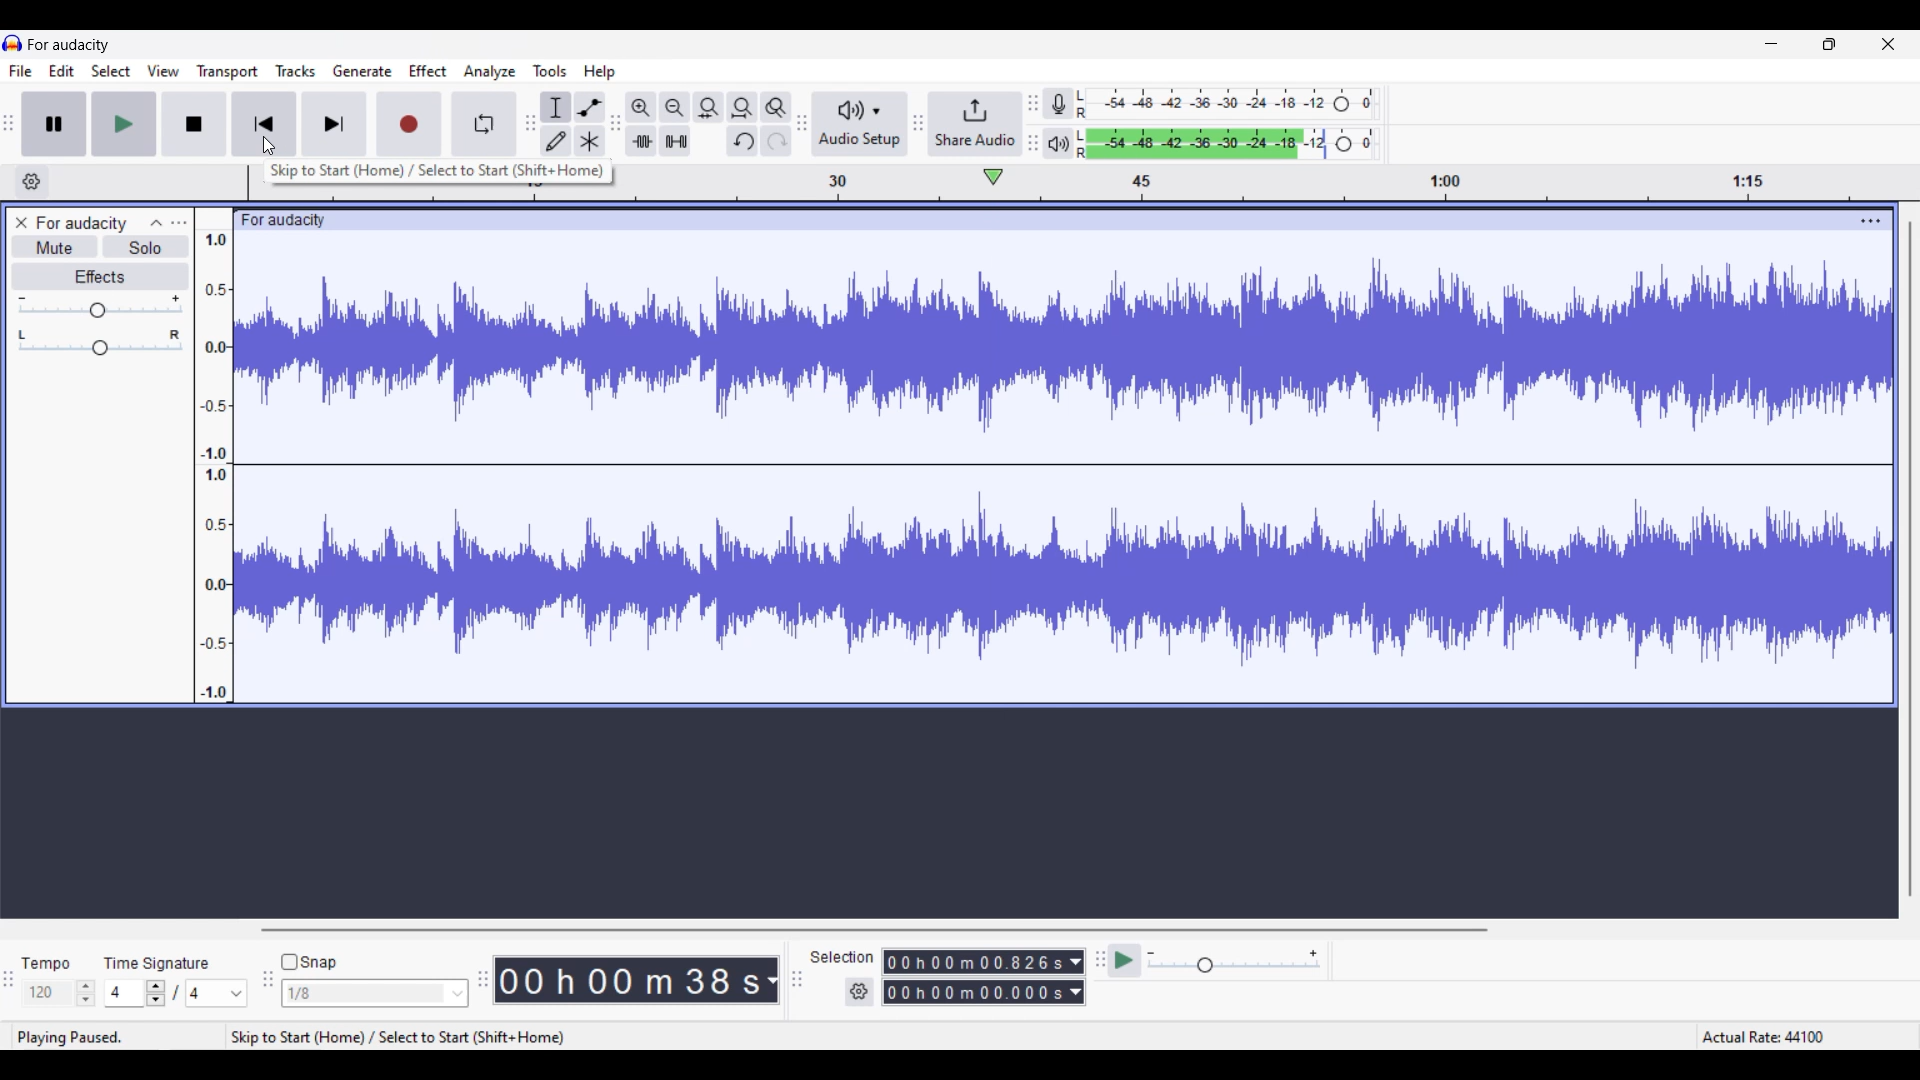 The image size is (1920, 1080). What do you see at coordinates (68, 44) in the screenshot?
I see `For audacity` at bounding box center [68, 44].